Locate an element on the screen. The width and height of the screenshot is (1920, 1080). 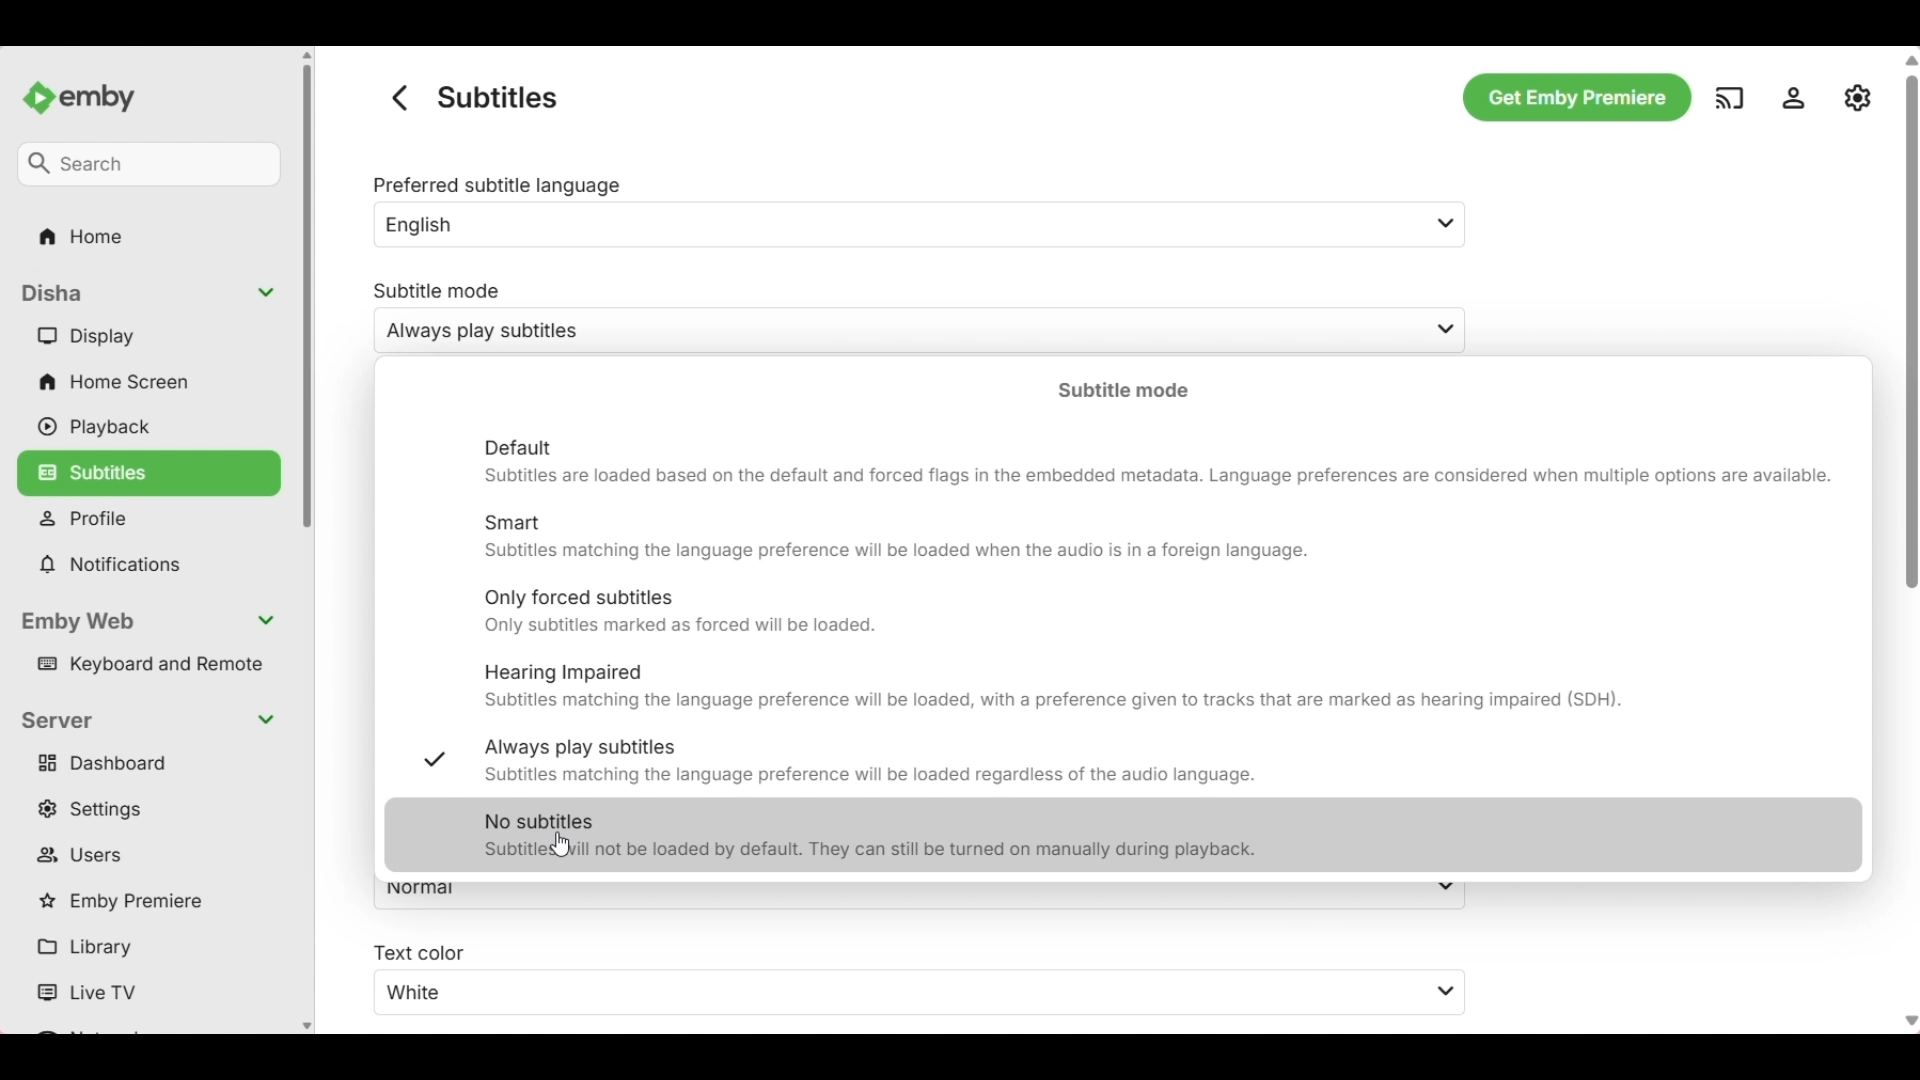
Set preffered language is located at coordinates (894, 211).